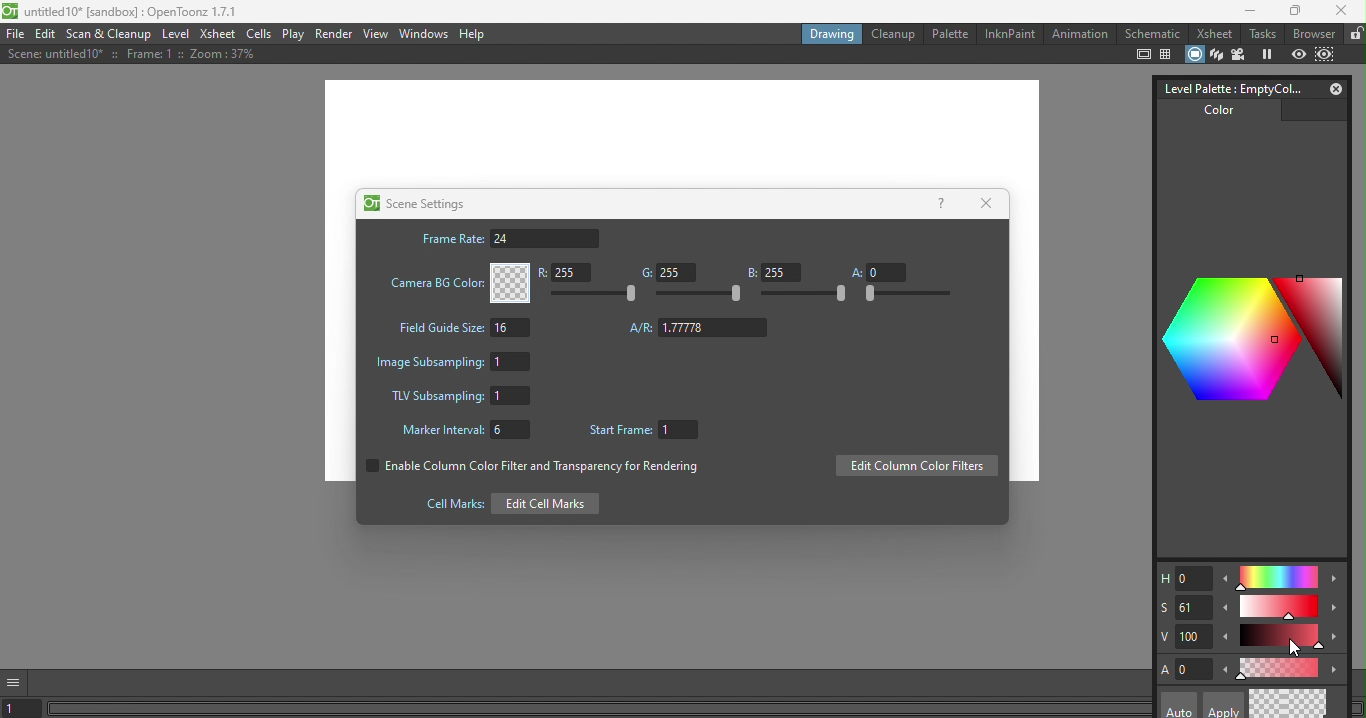 Image resolution: width=1366 pixels, height=718 pixels. I want to click on Xsheet, so click(1212, 34).